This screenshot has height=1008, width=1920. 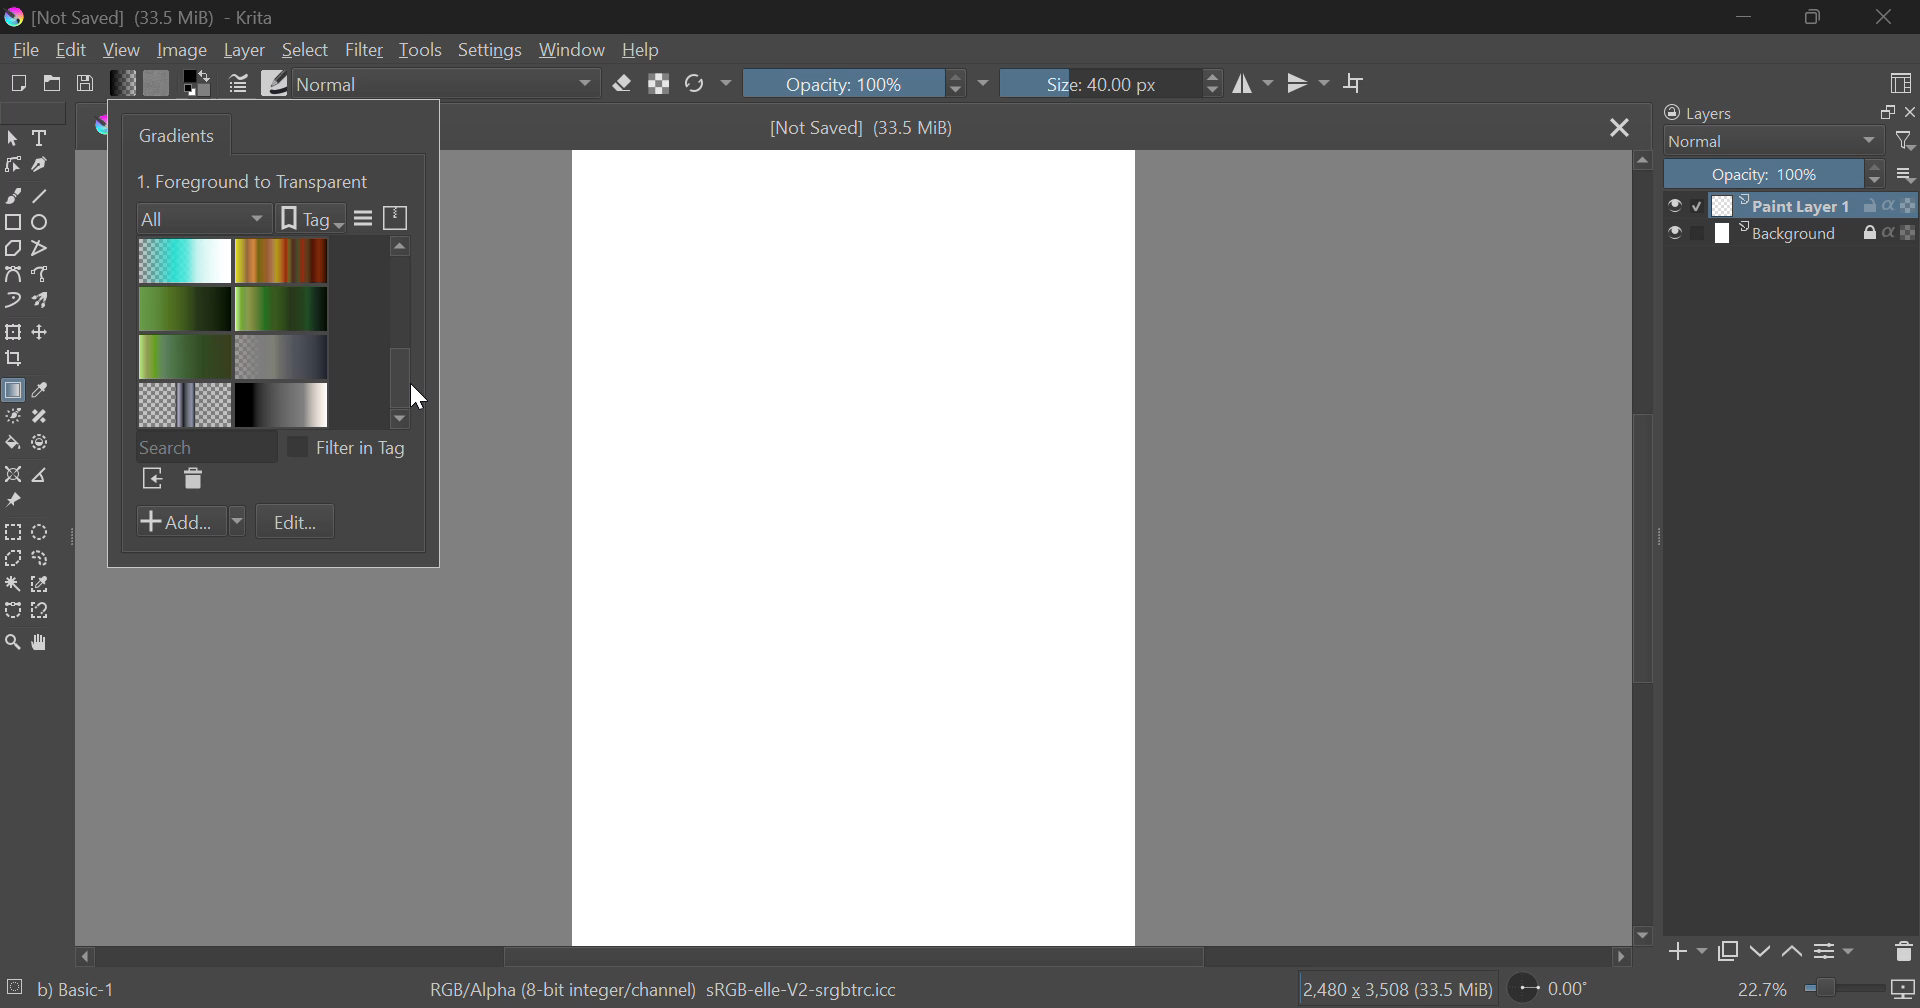 What do you see at coordinates (190, 522) in the screenshot?
I see `Add...` at bounding box center [190, 522].